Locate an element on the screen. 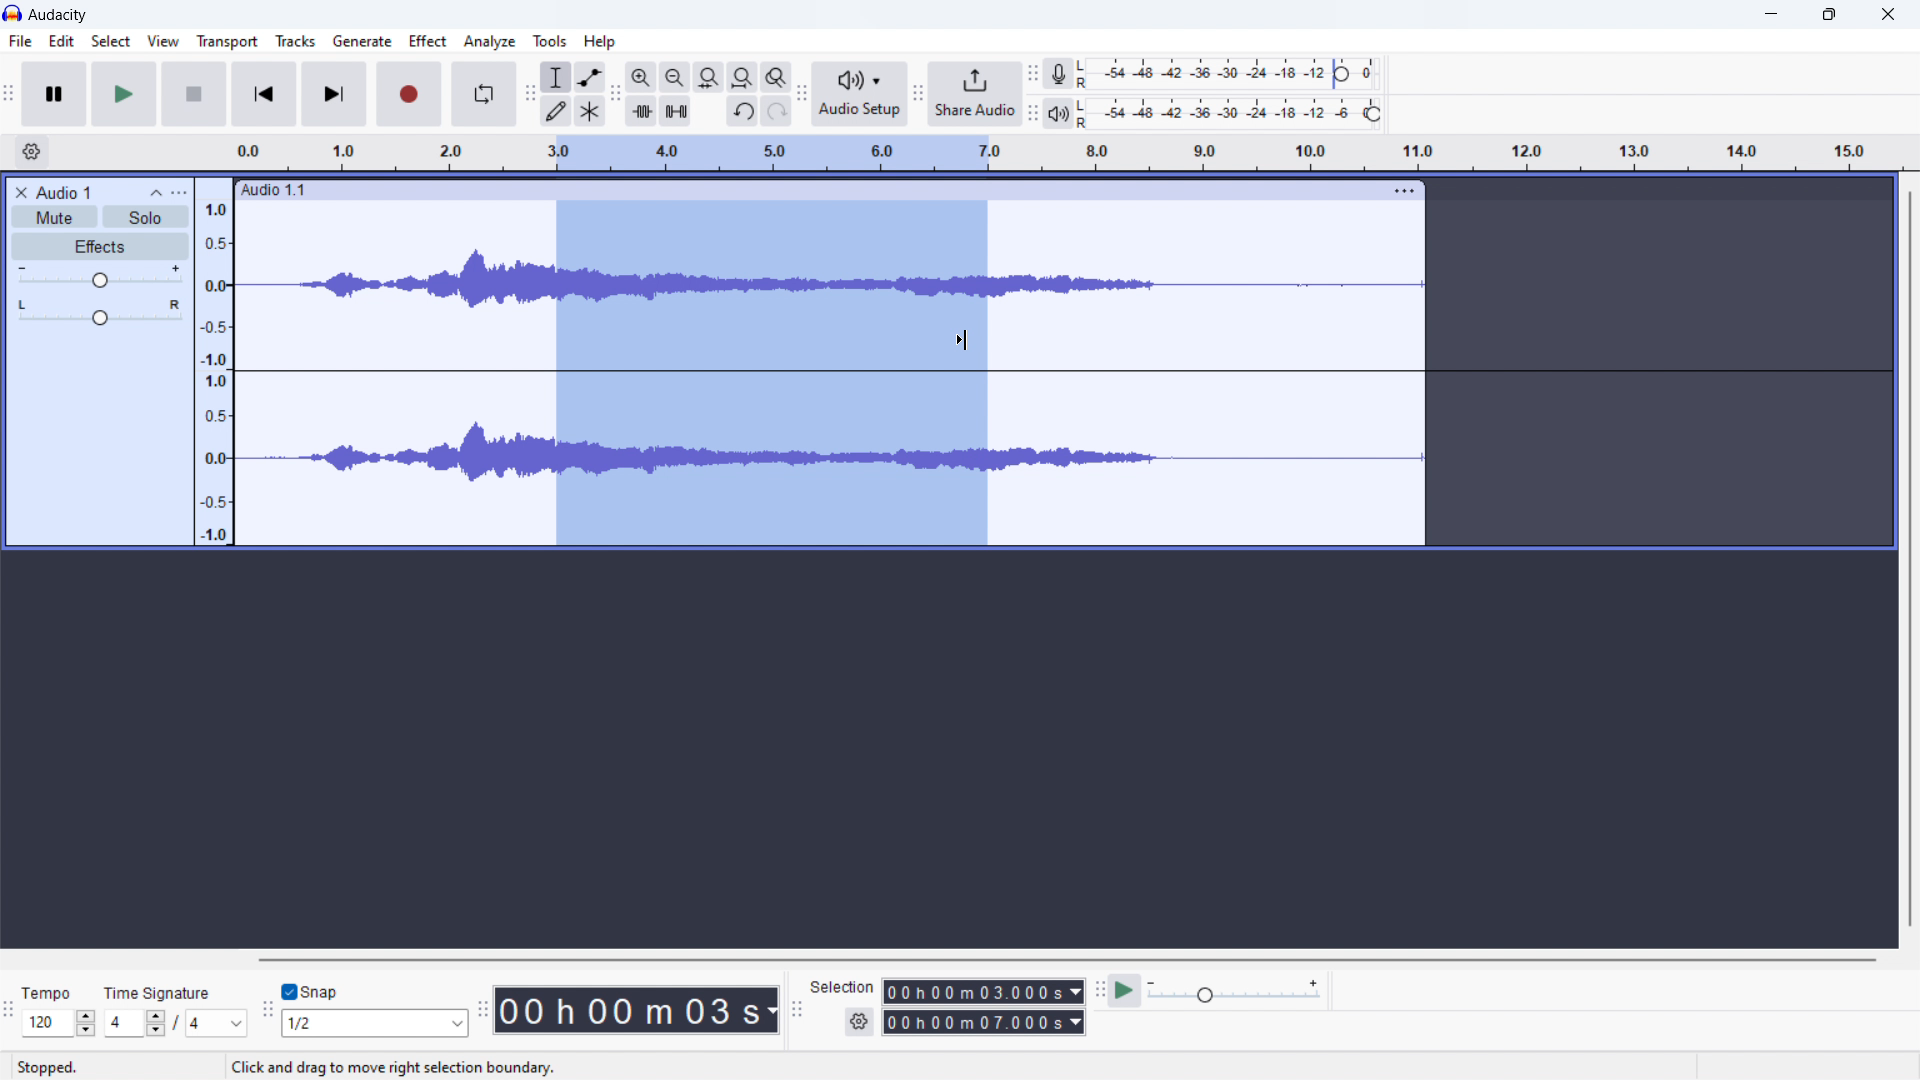 This screenshot has width=1920, height=1080. audio setup toolbar is located at coordinates (802, 94).